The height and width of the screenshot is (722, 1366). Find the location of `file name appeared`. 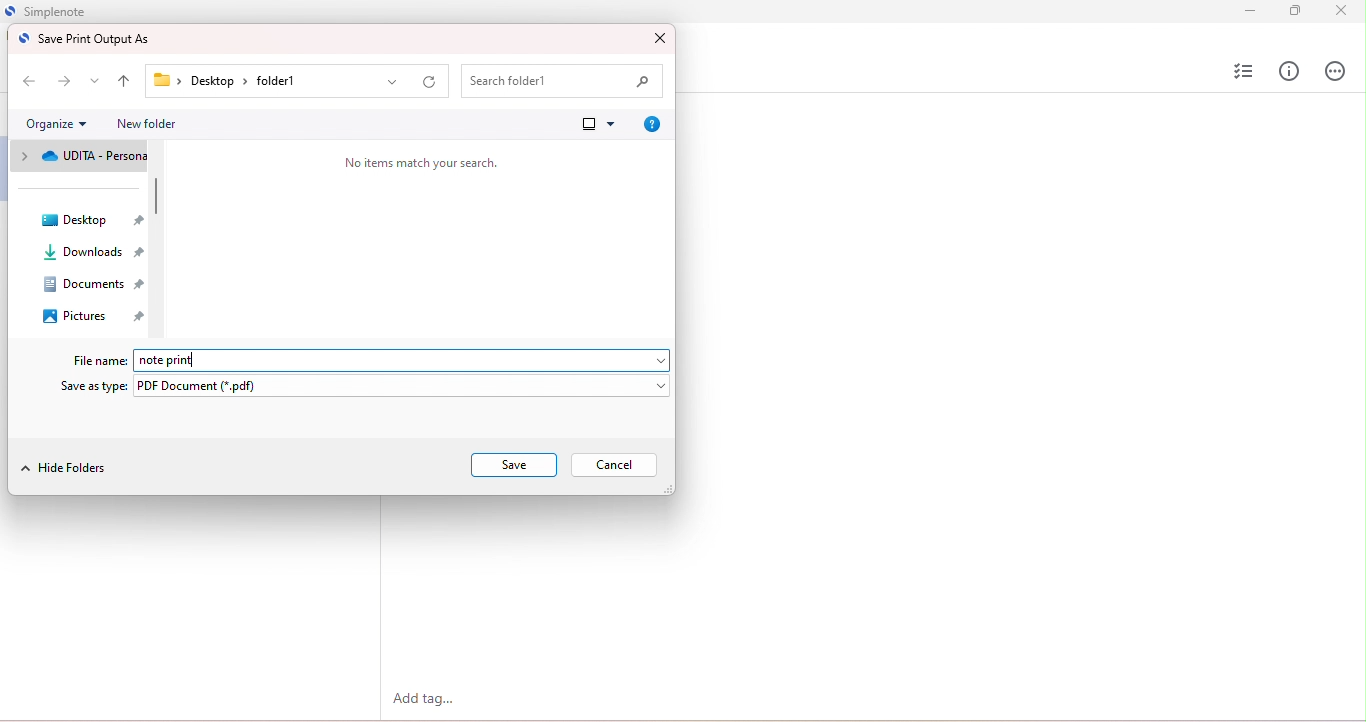

file name appeared is located at coordinates (179, 360).